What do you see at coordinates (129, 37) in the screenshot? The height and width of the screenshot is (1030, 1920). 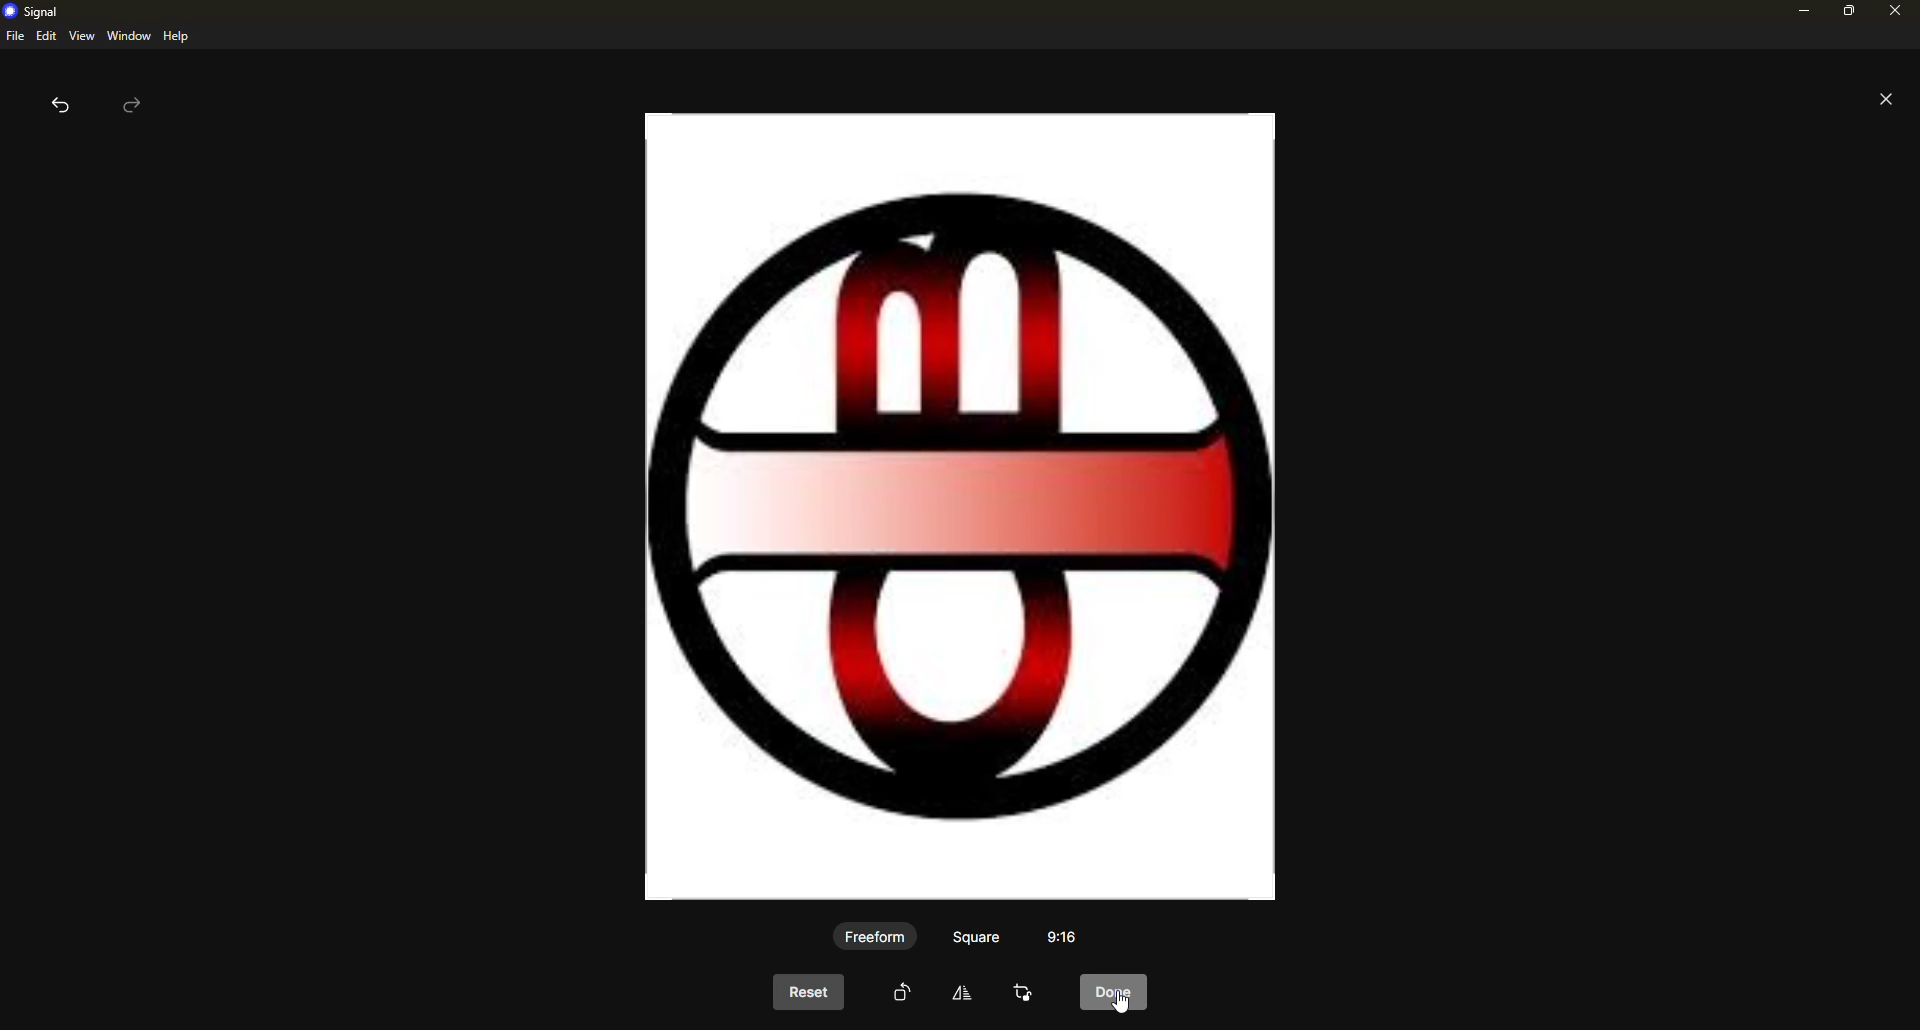 I see `window` at bounding box center [129, 37].